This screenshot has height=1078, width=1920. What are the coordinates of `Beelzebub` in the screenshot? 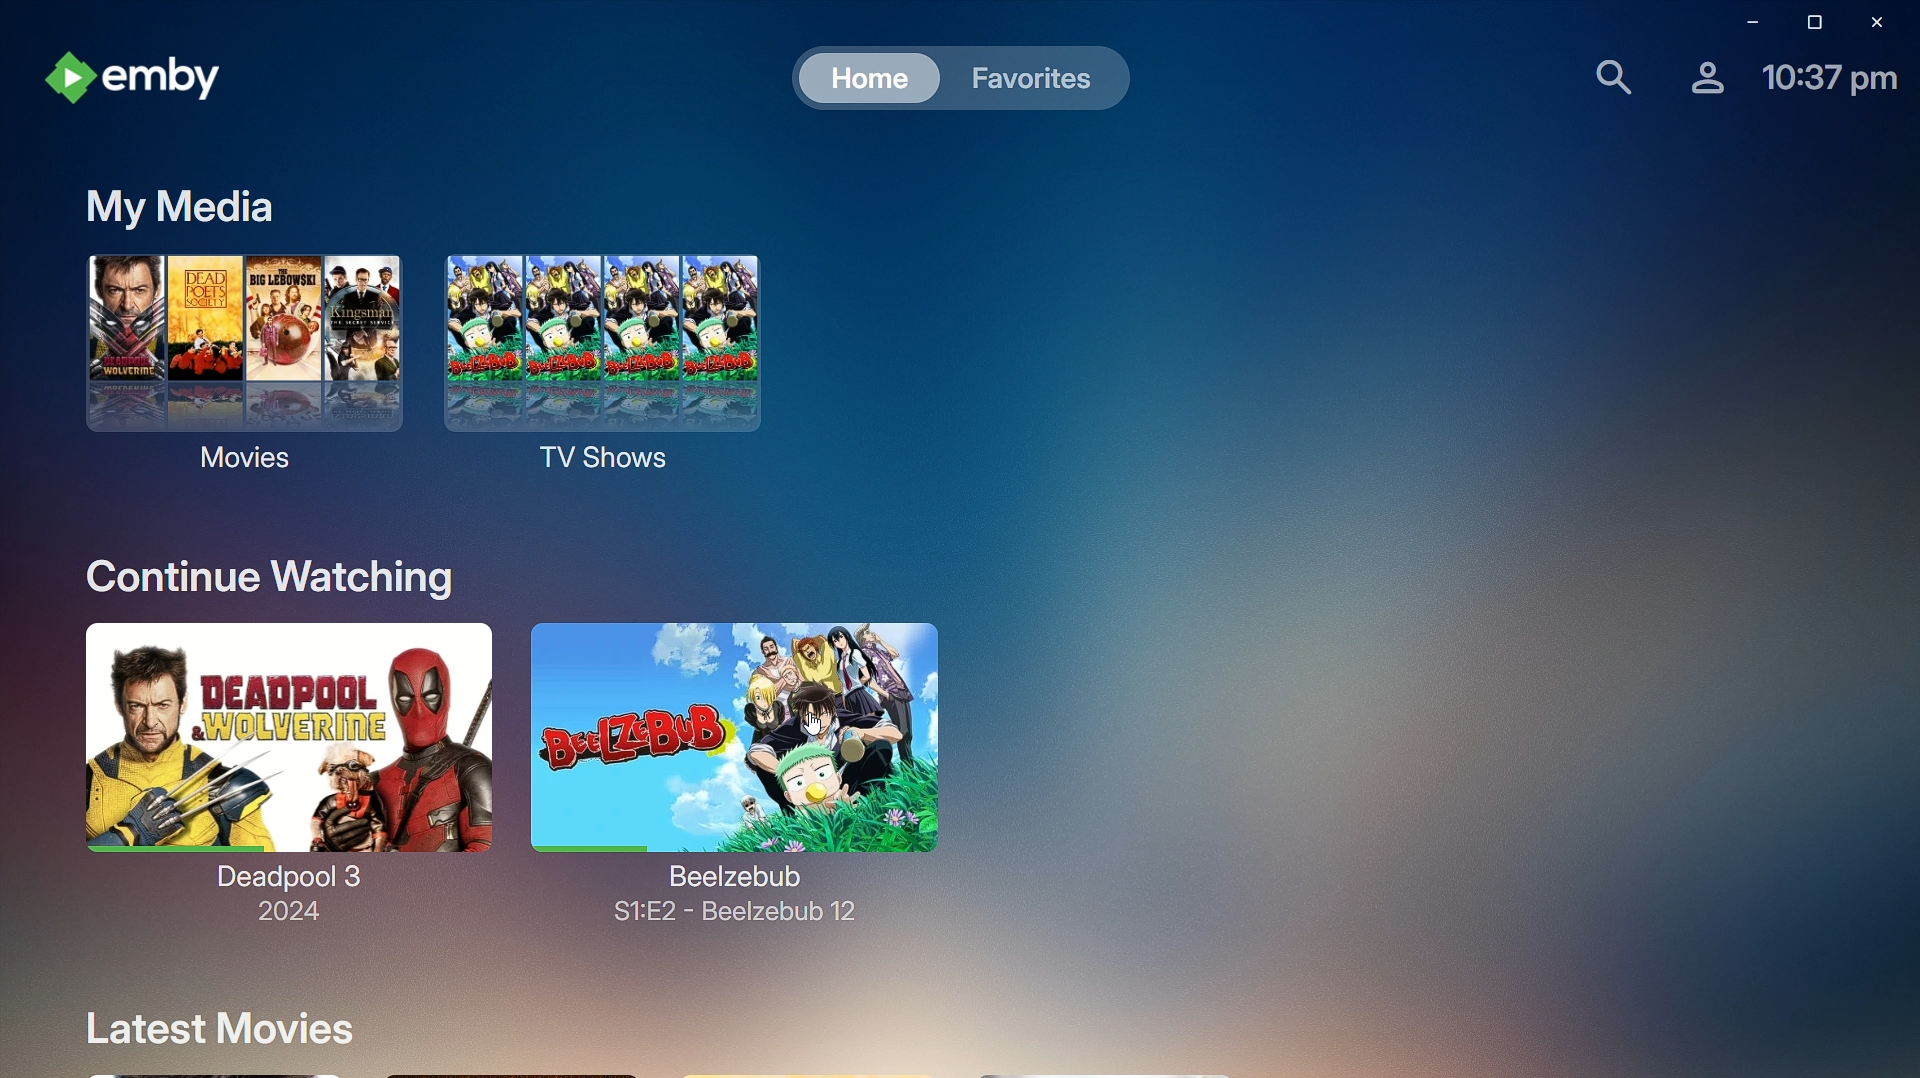 It's located at (741, 750).